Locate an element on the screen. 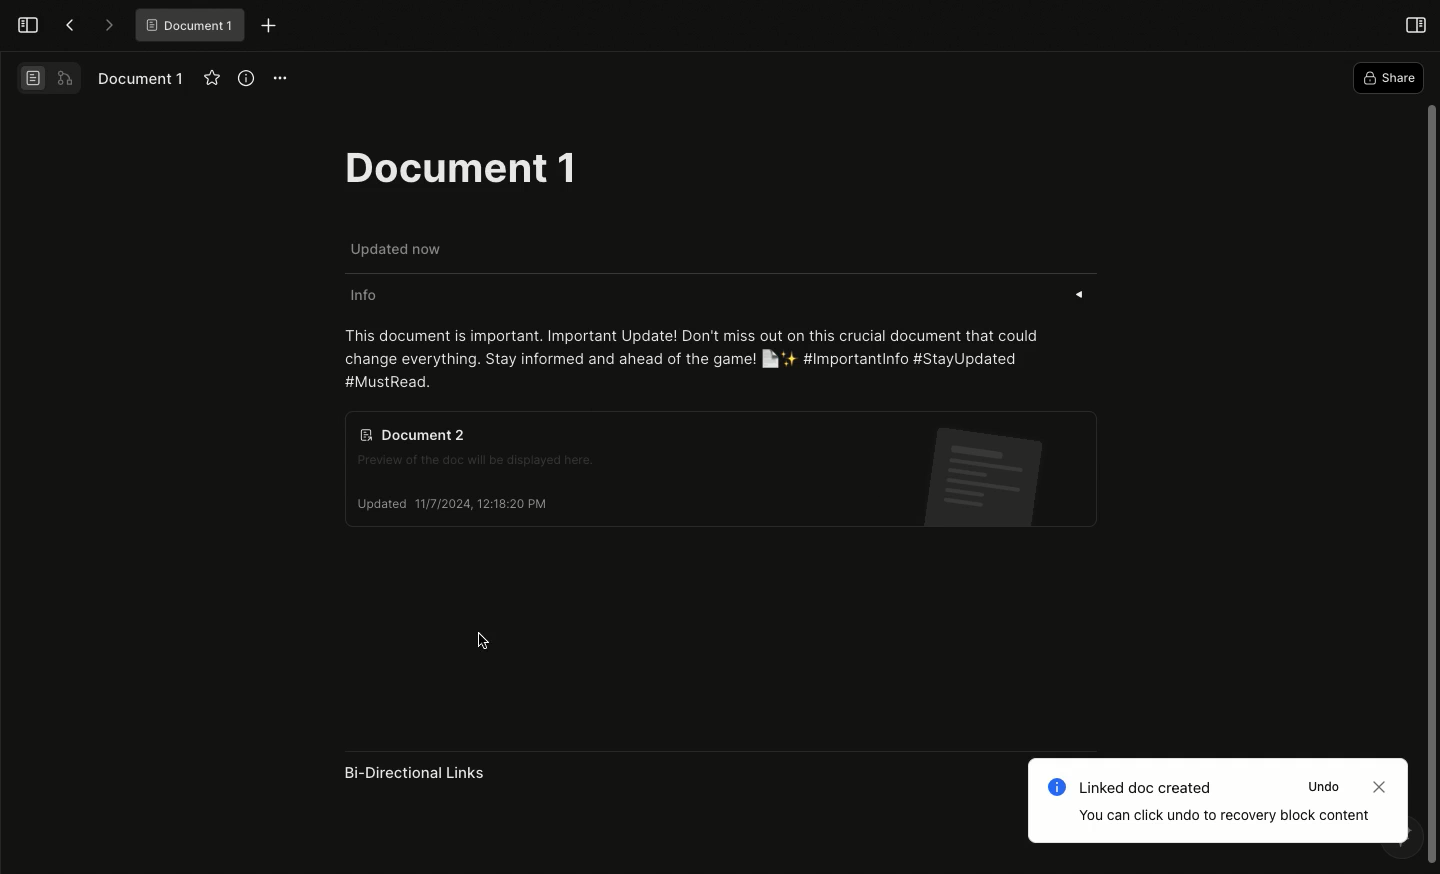 This screenshot has width=1440, height=874. Document 2 is located at coordinates (415, 435).